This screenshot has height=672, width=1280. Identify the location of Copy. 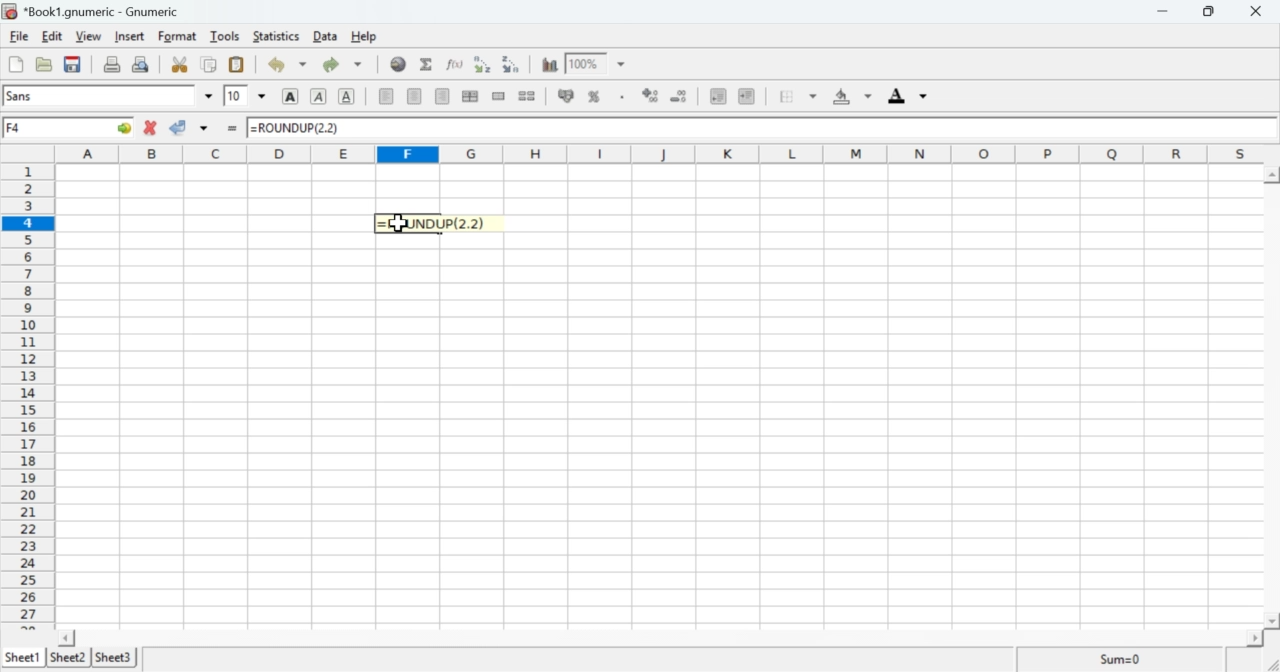
(210, 64).